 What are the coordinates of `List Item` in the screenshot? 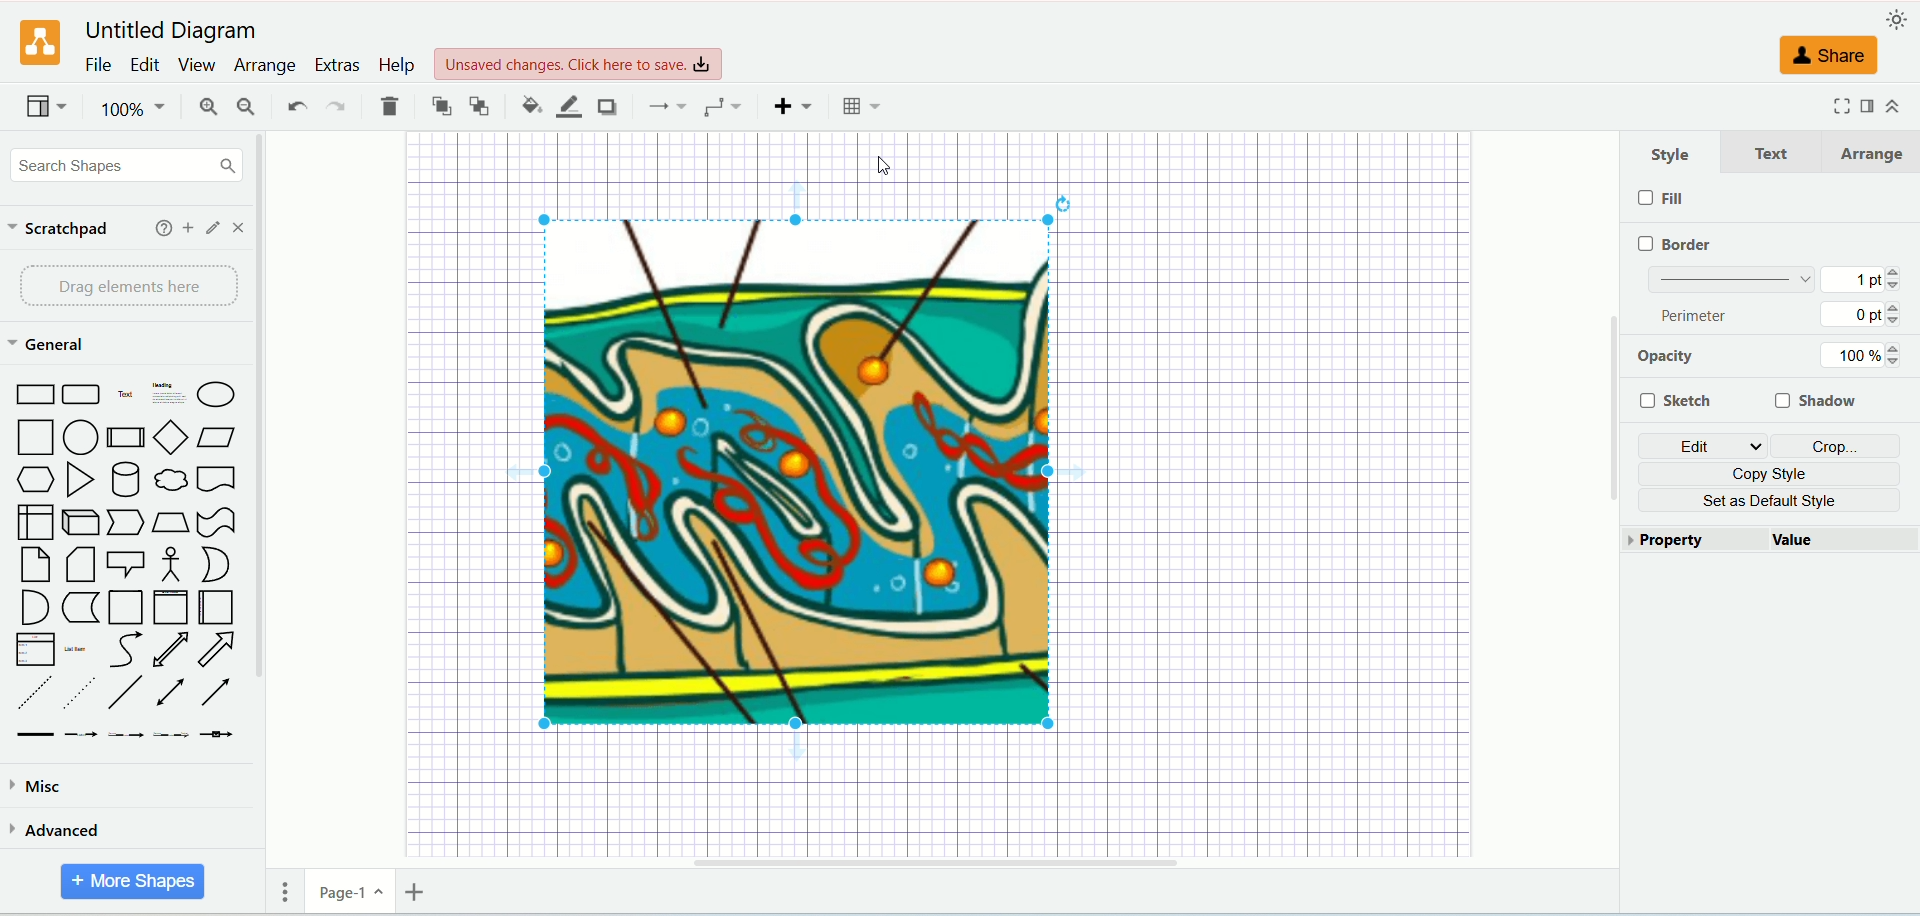 It's located at (77, 649).